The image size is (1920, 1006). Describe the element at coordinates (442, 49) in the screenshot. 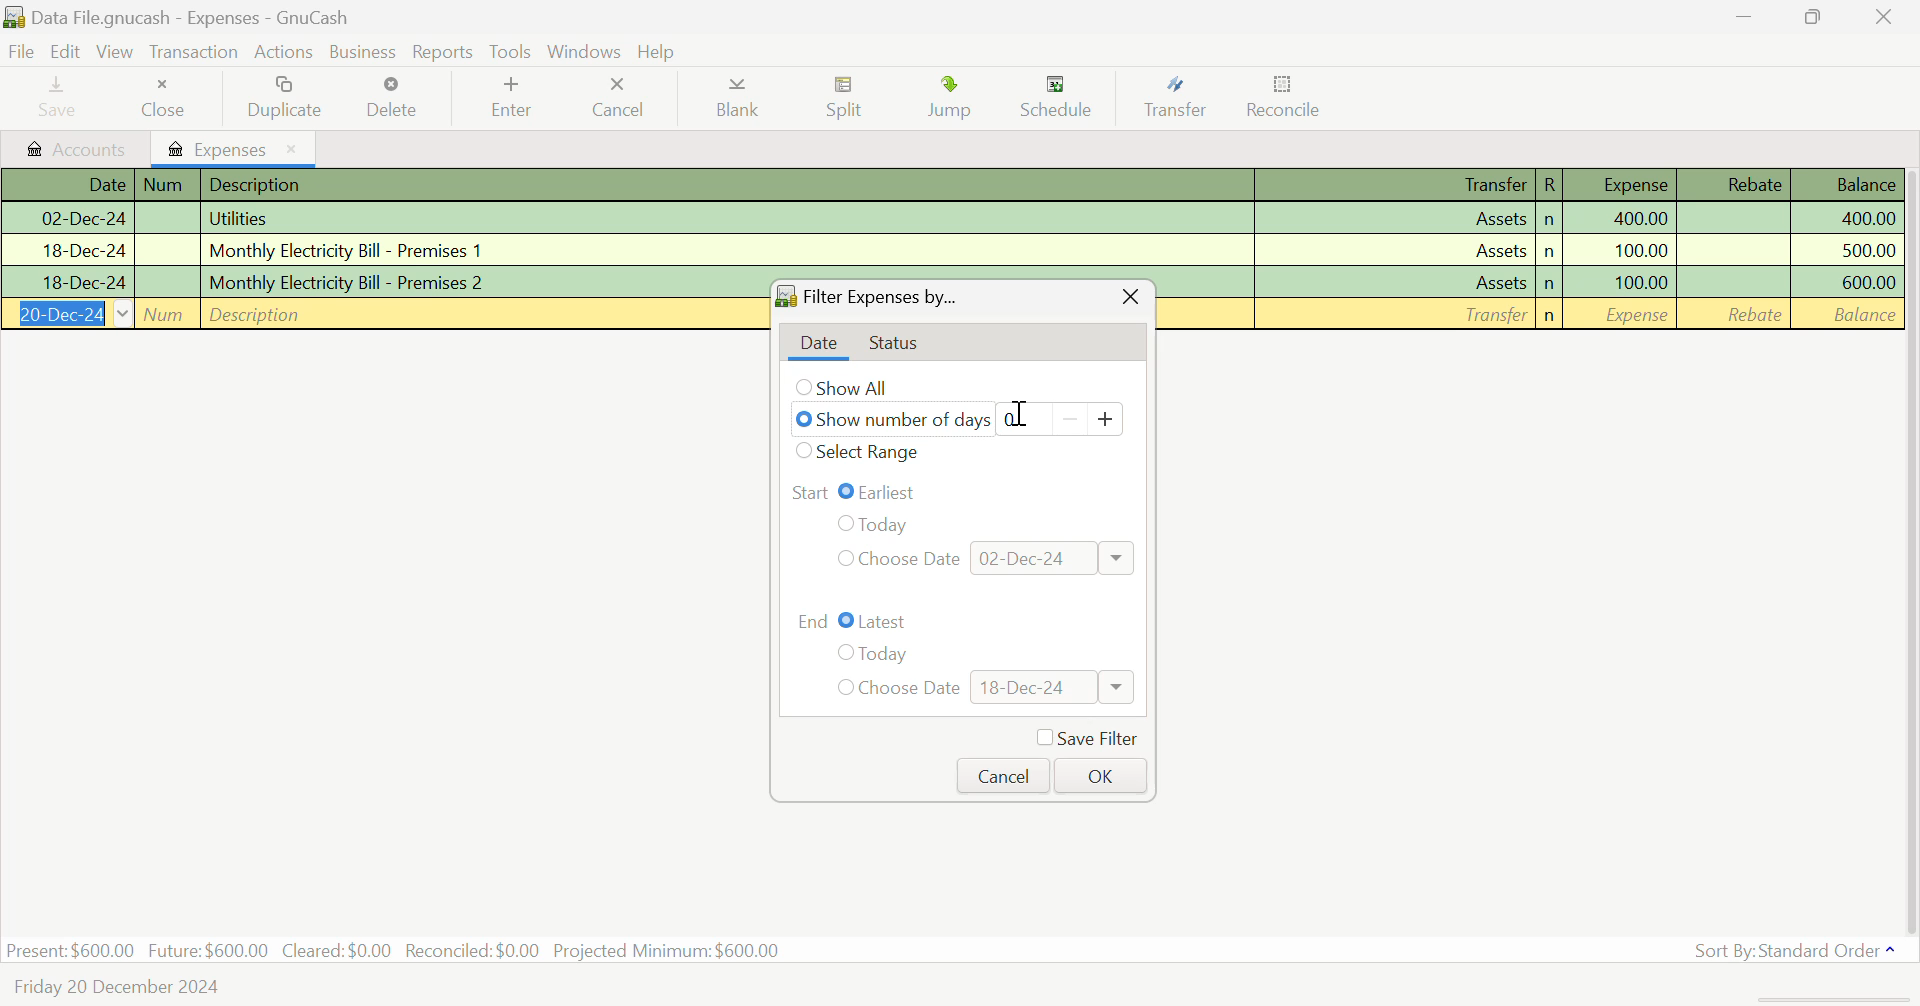

I see `Reports` at that location.